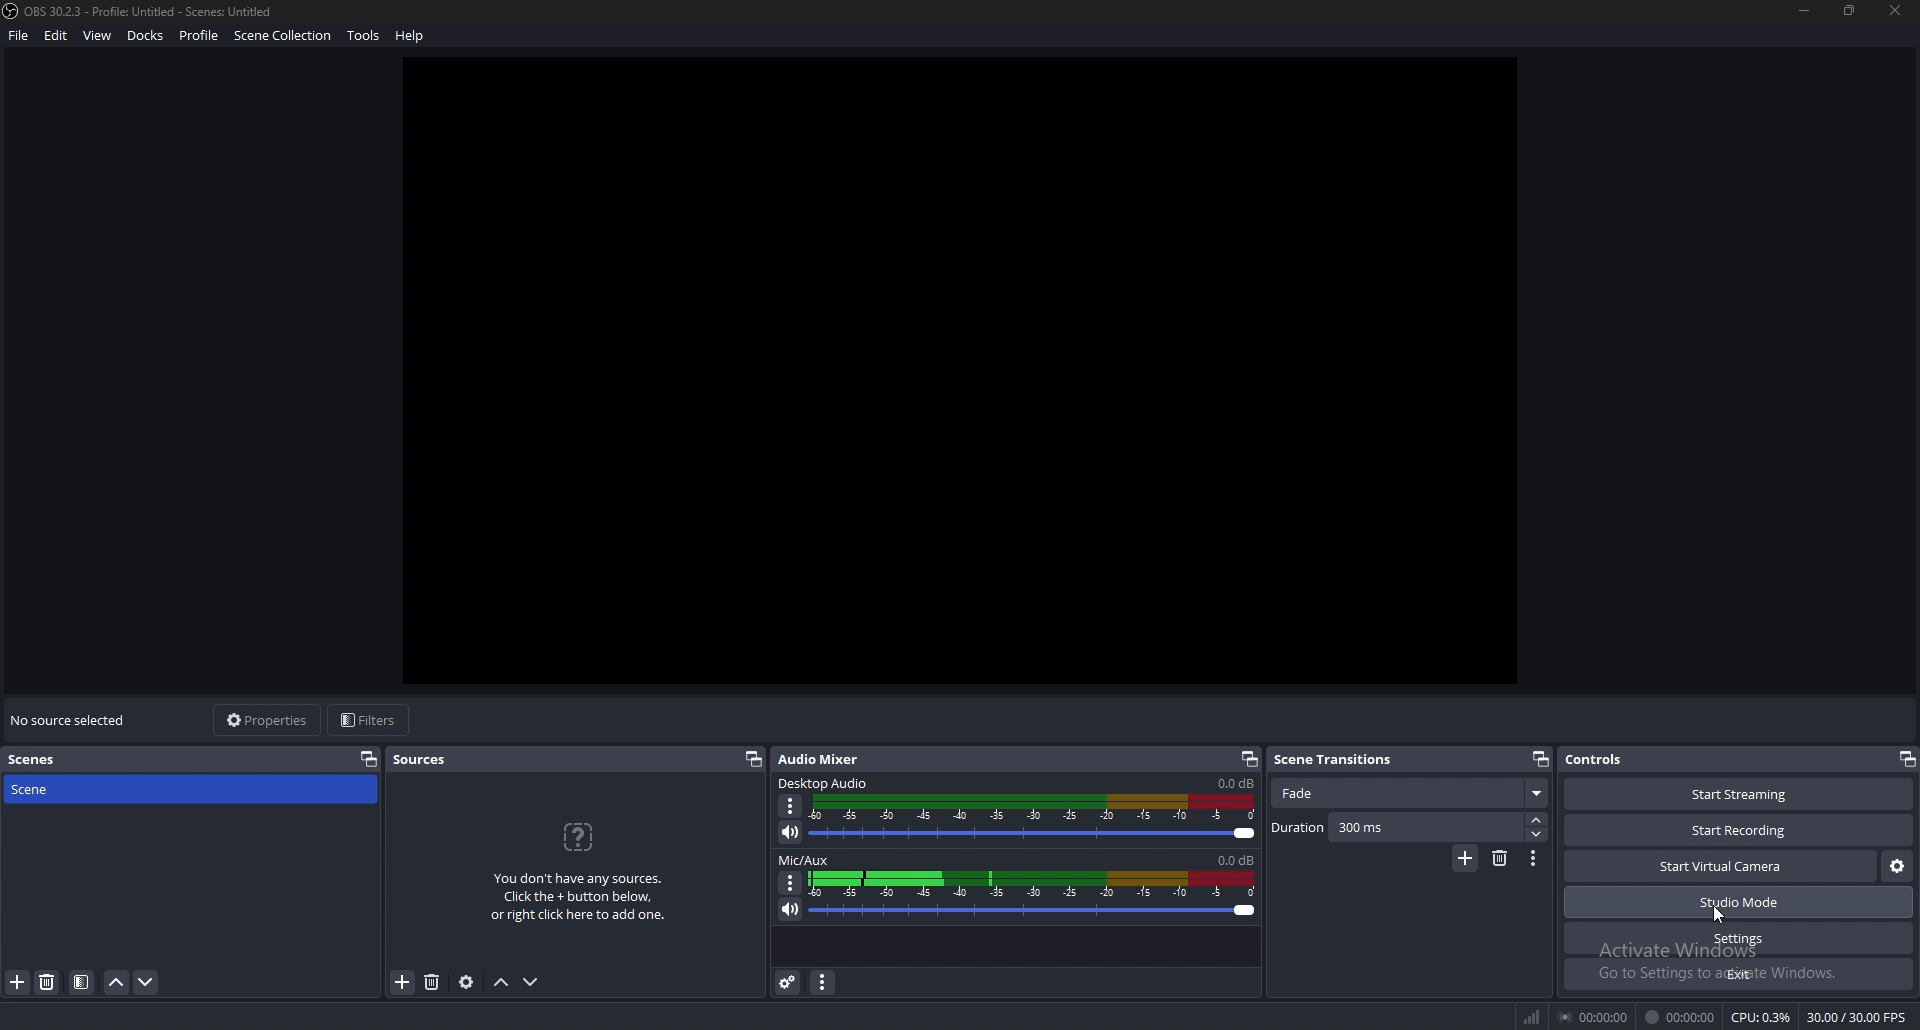 The image size is (1920, 1030). I want to click on audio mixer menu, so click(824, 983).